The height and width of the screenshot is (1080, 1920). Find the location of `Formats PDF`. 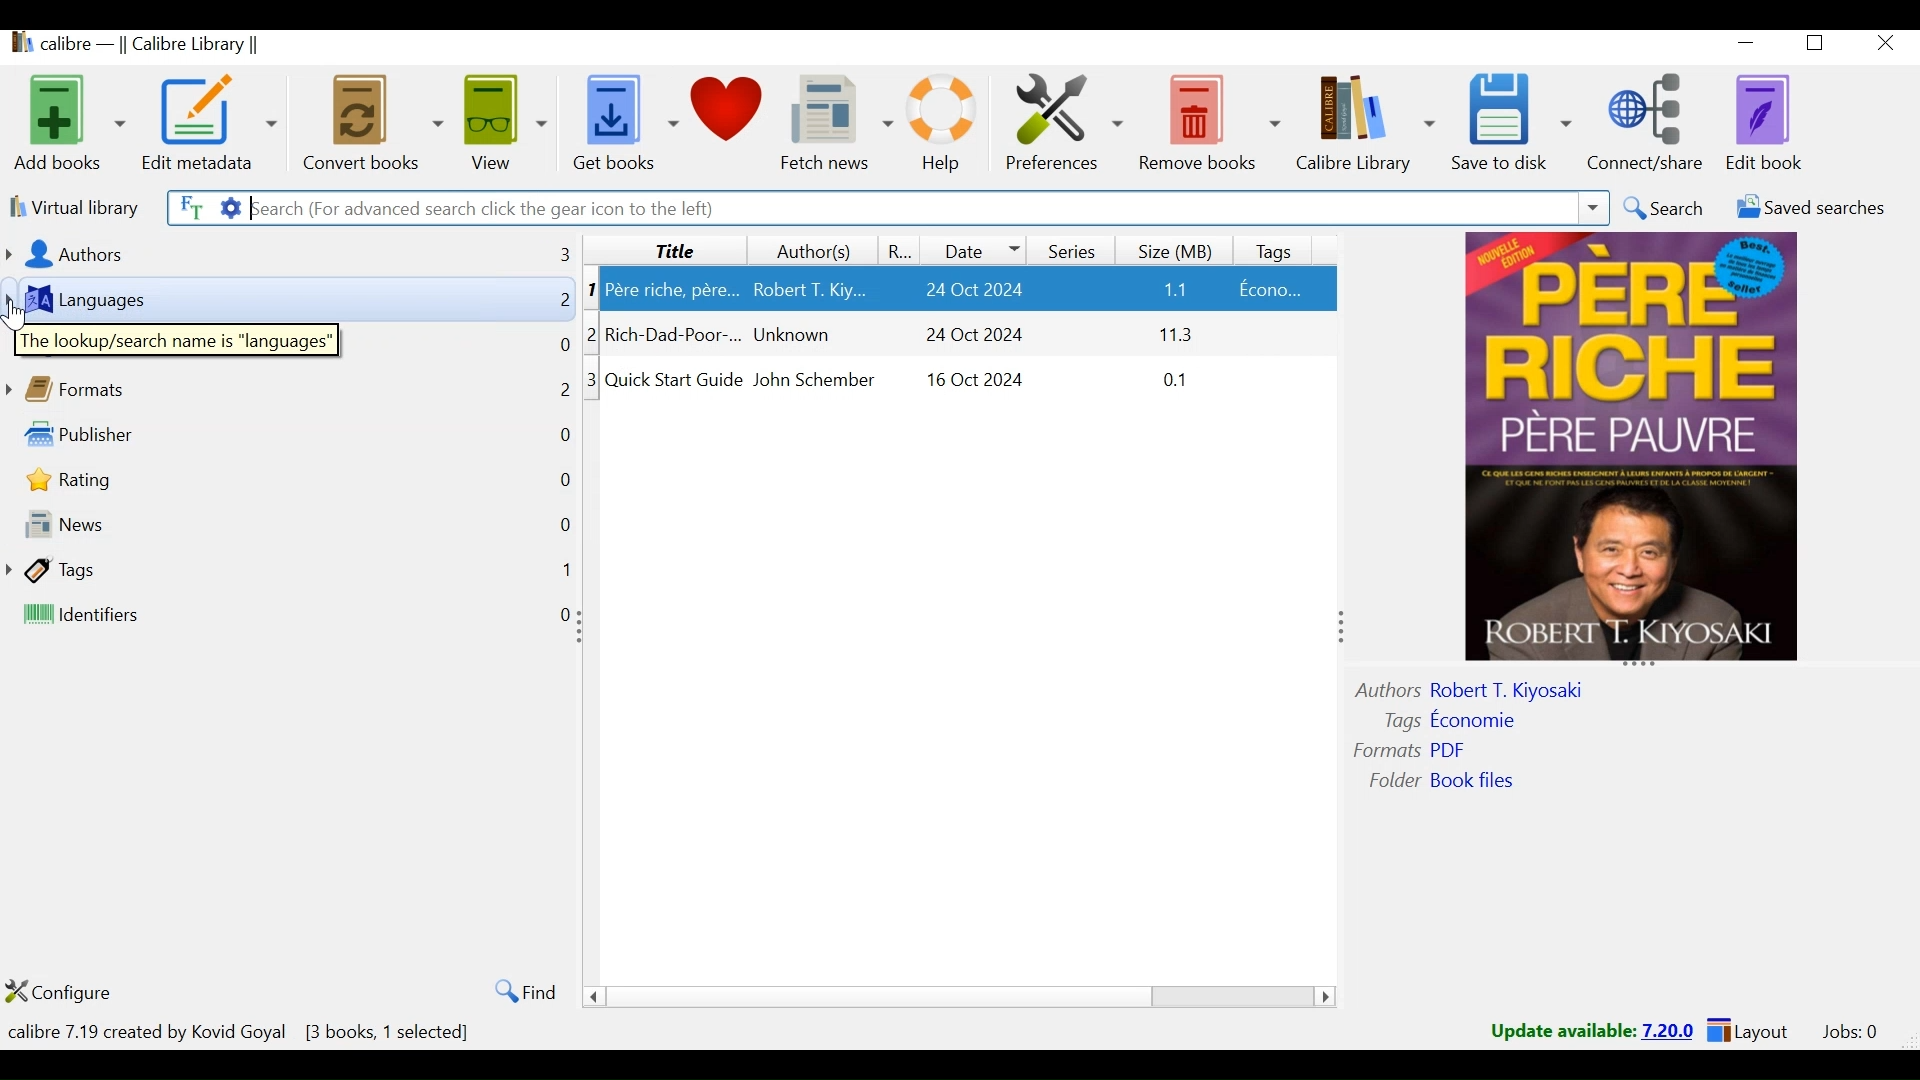

Formats PDF is located at coordinates (1413, 748).